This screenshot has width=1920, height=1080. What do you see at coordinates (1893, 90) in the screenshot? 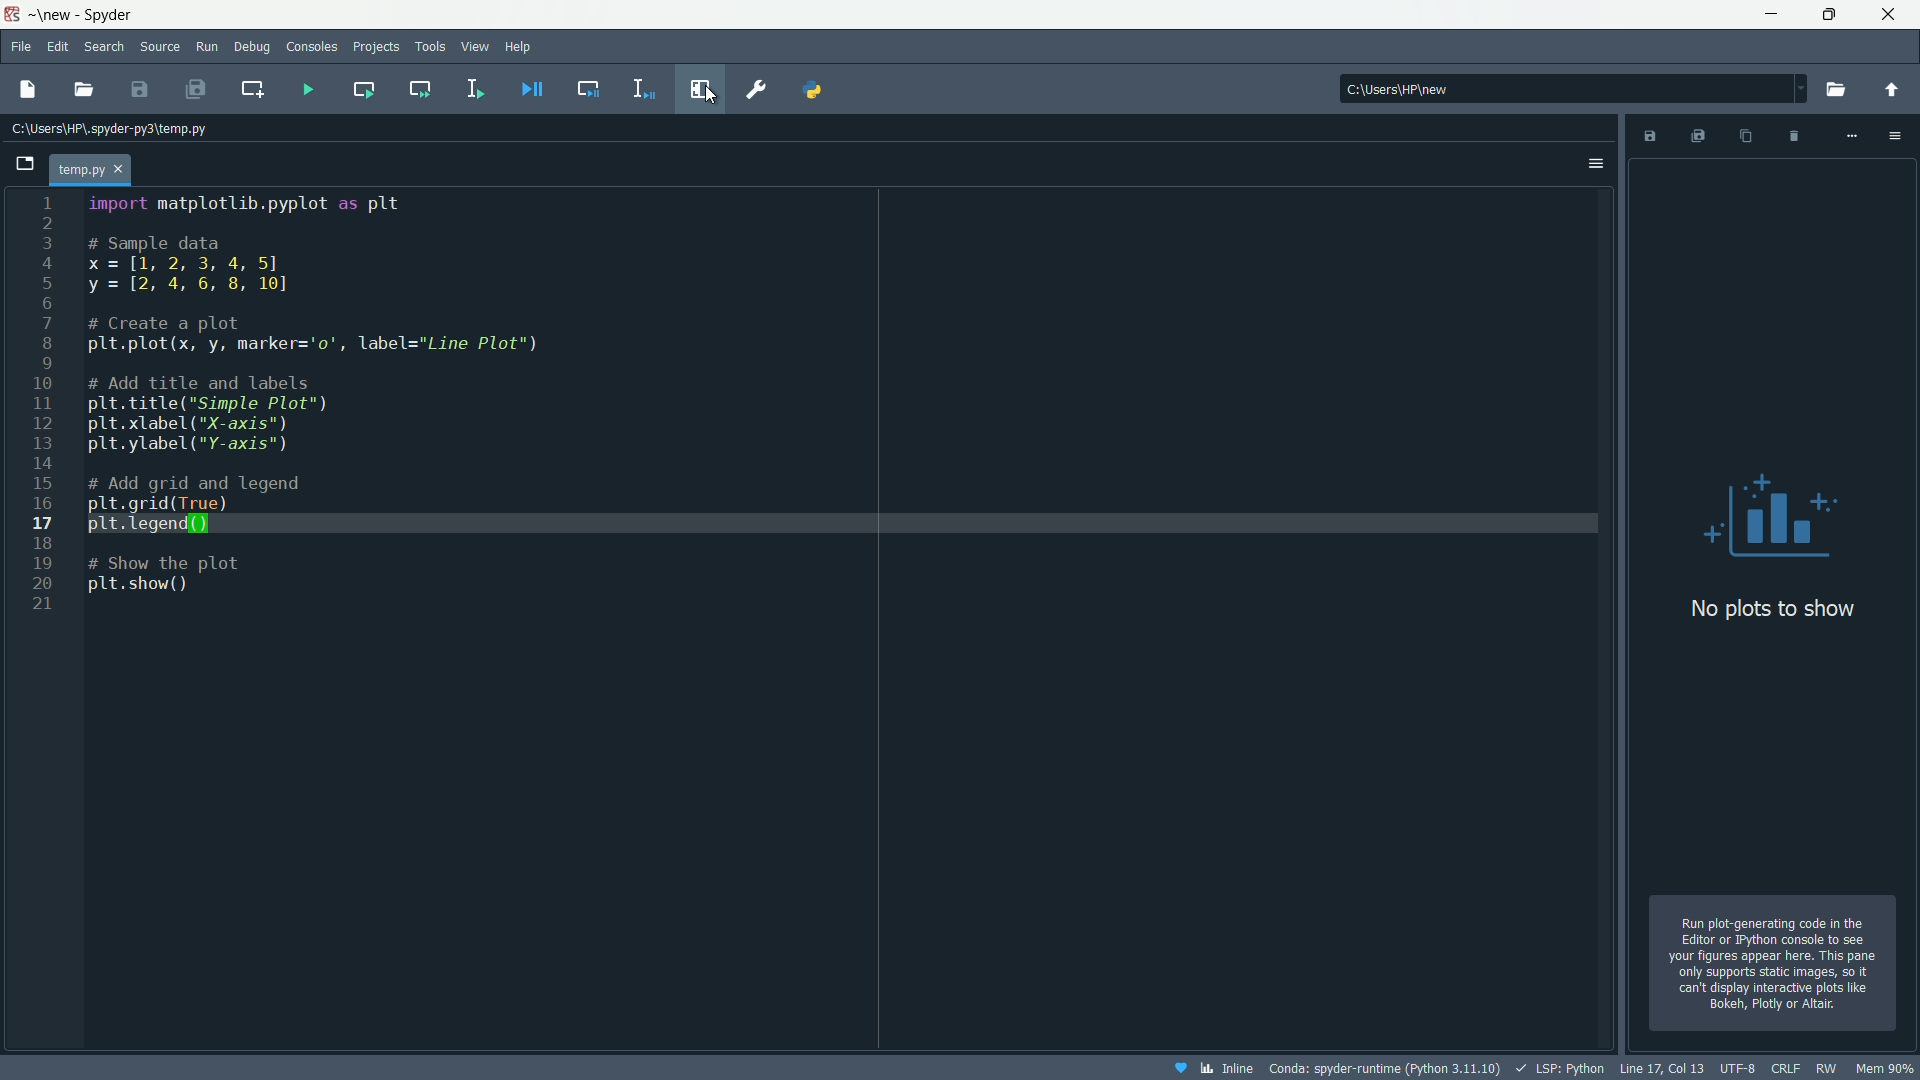
I see `parent directory` at bounding box center [1893, 90].